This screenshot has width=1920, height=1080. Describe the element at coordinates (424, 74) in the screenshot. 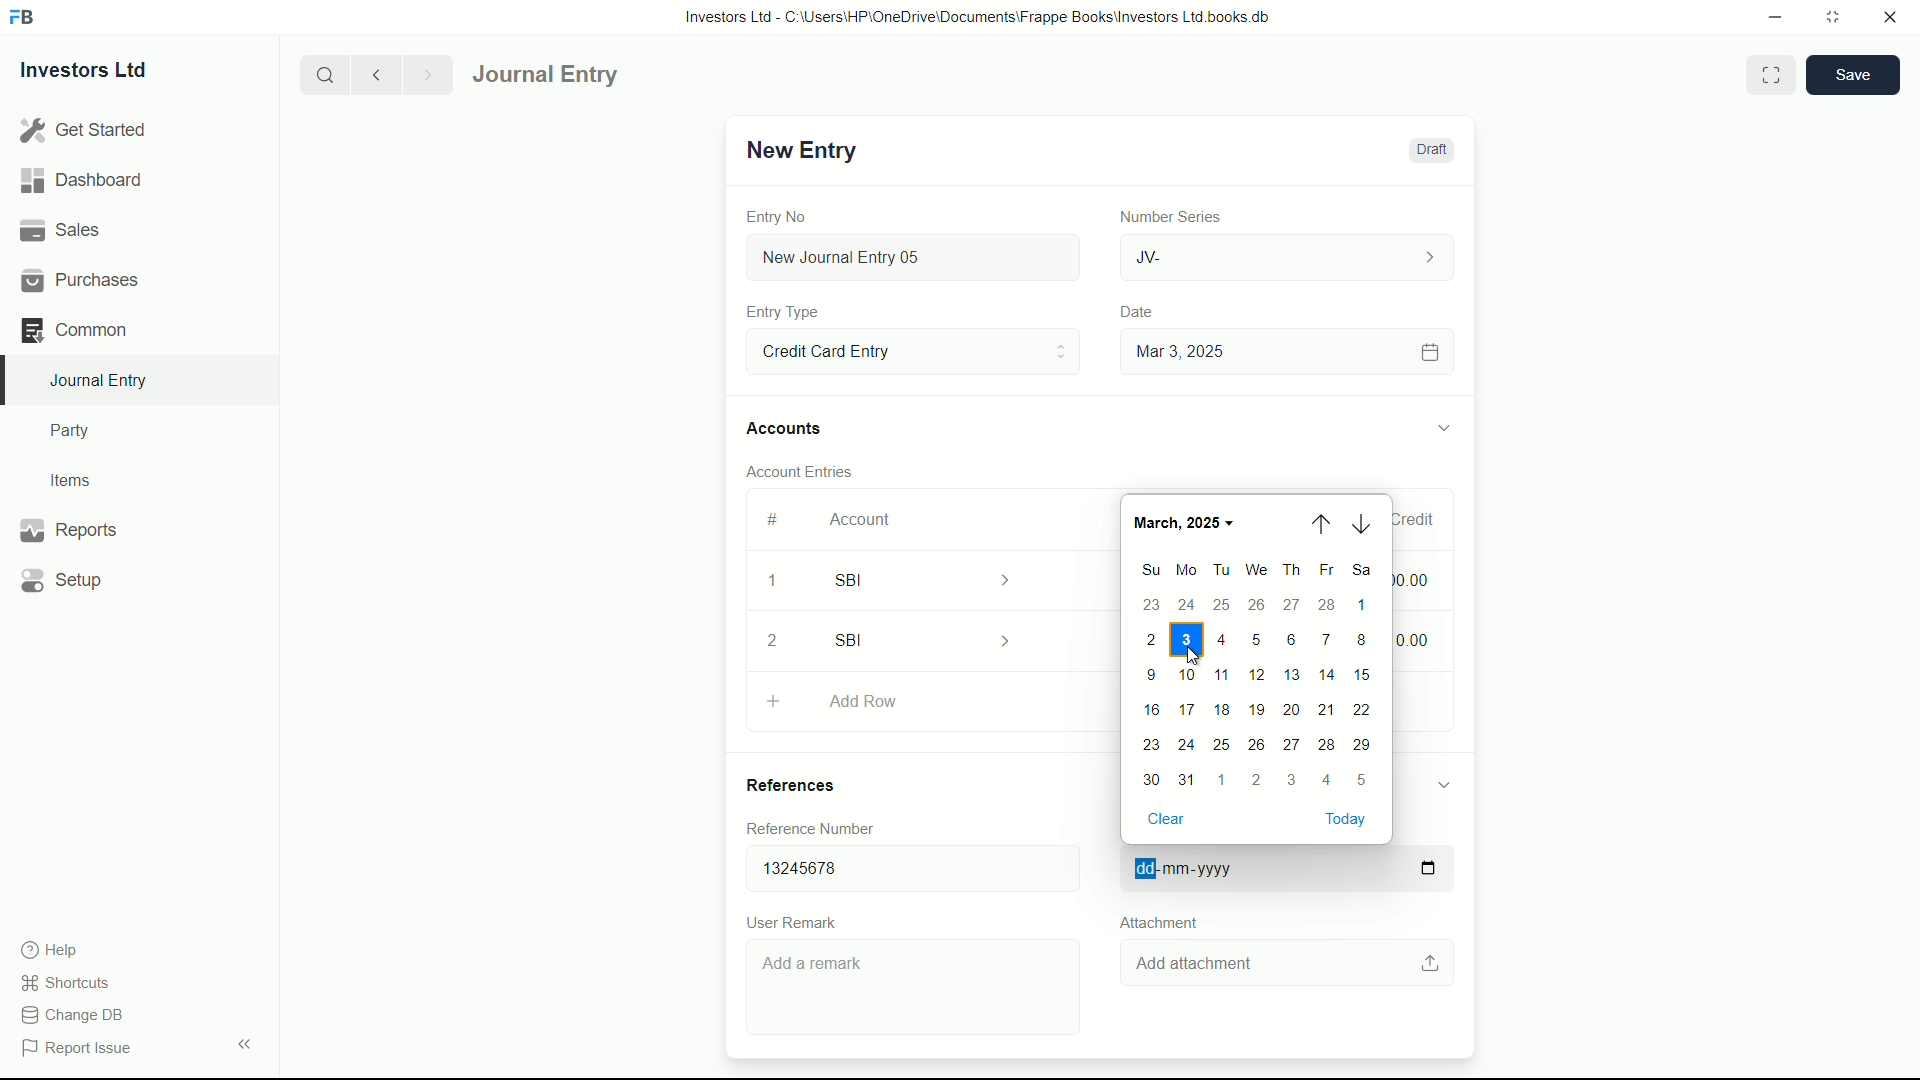

I see `Next` at that location.